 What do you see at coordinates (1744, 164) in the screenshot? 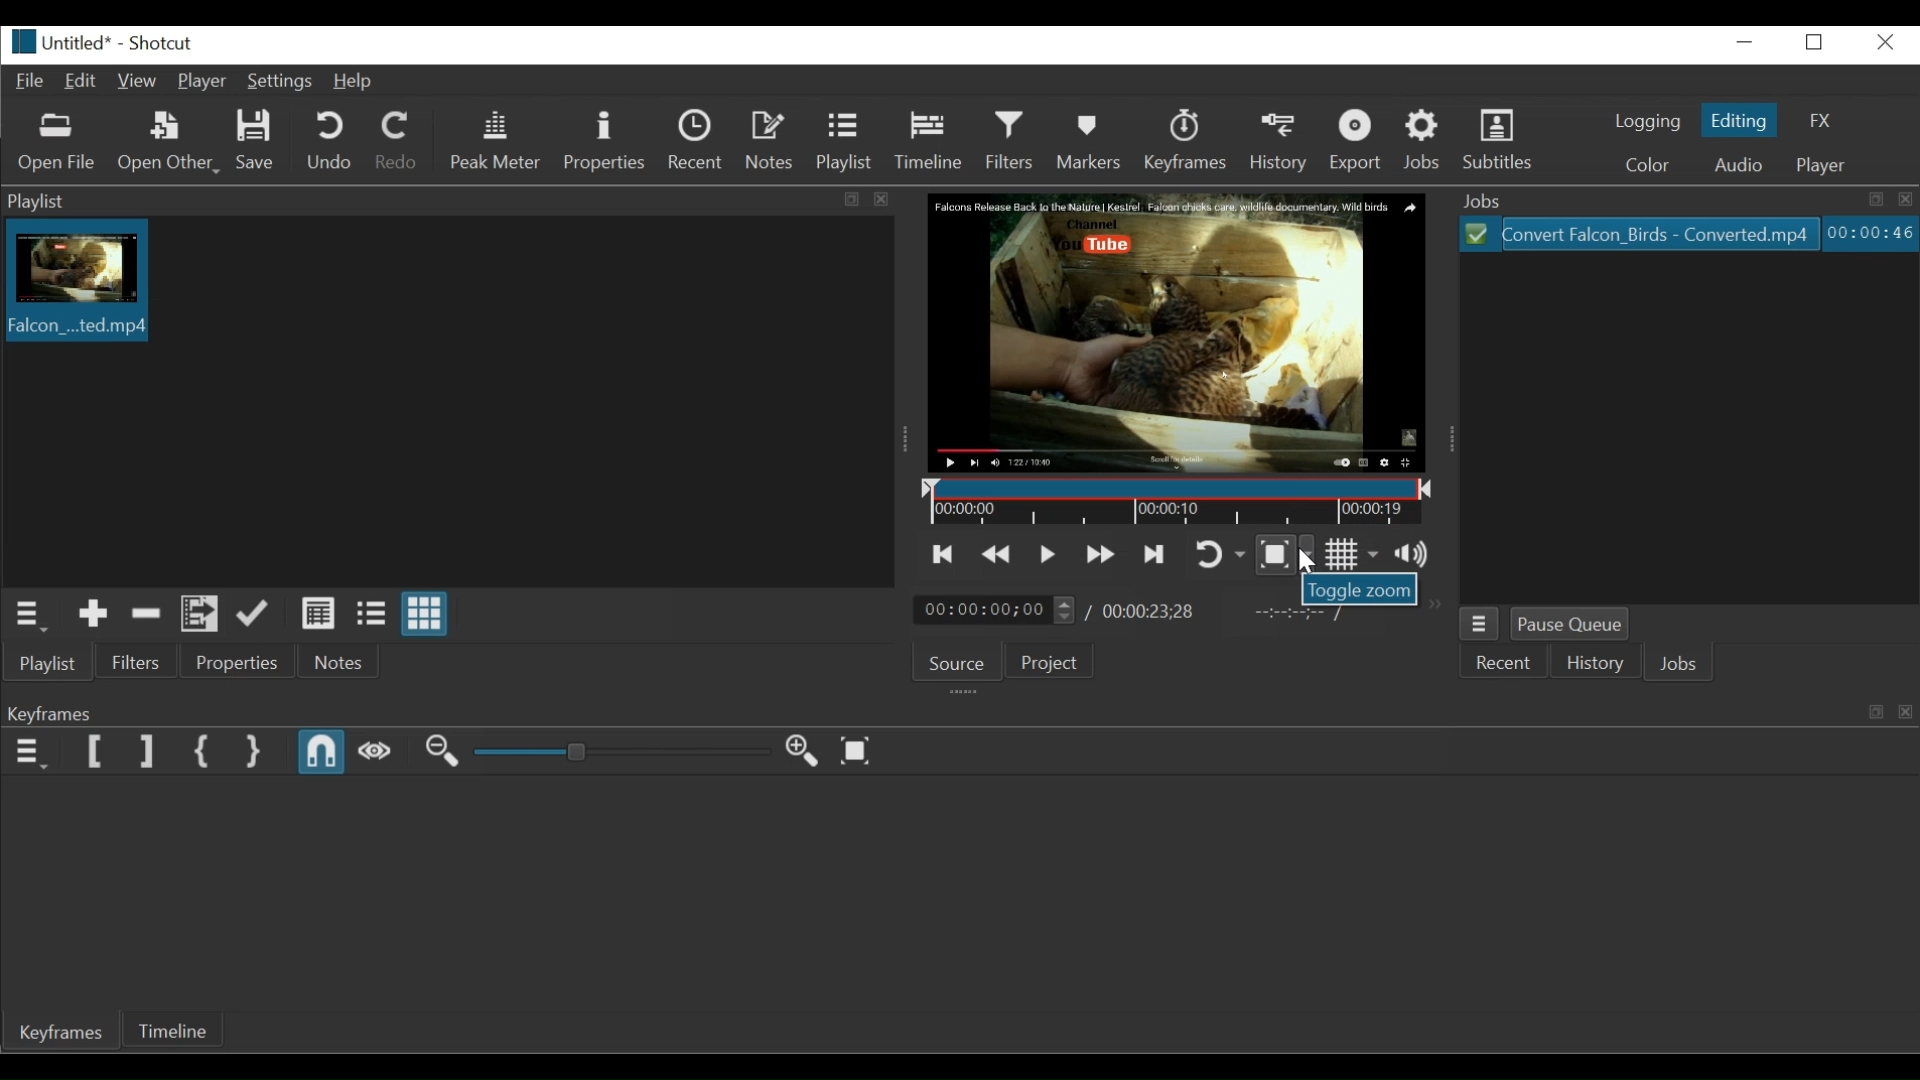
I see `Audio` at bounding box center [1744, 164].